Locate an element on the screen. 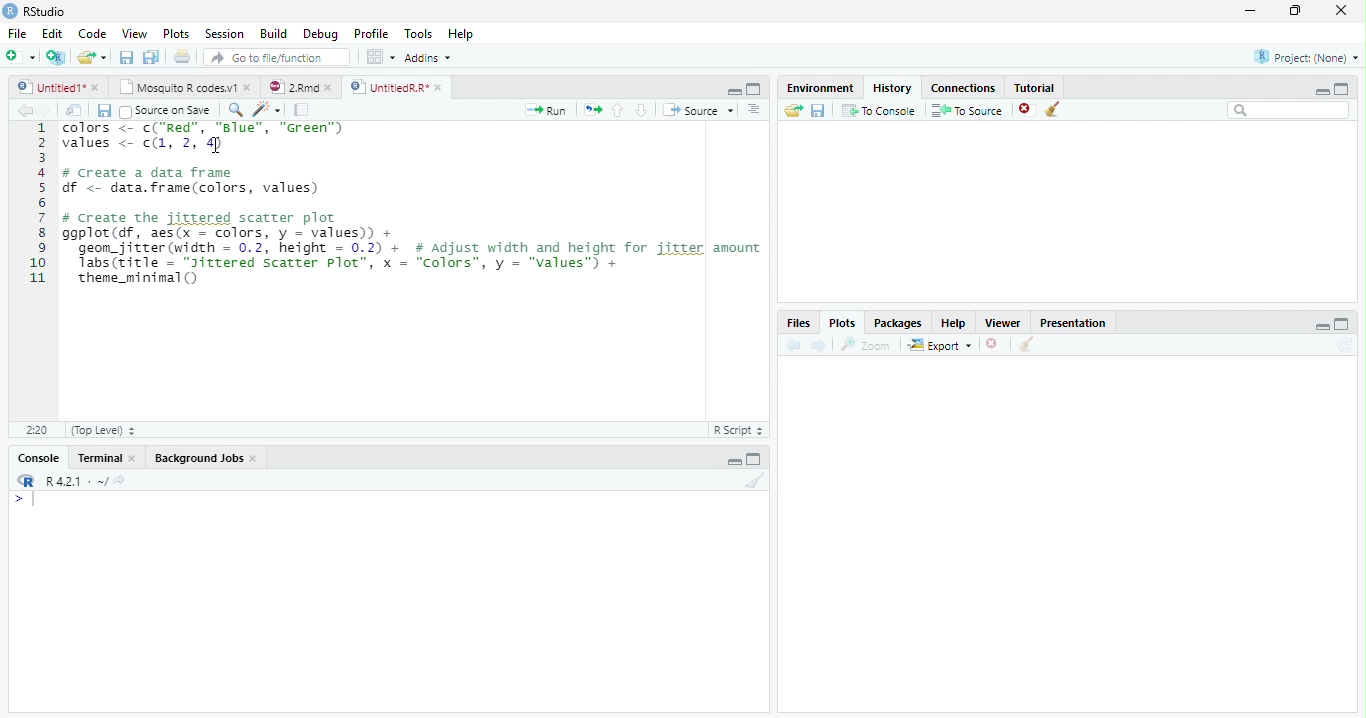  close is located at coordinates (133, 458).